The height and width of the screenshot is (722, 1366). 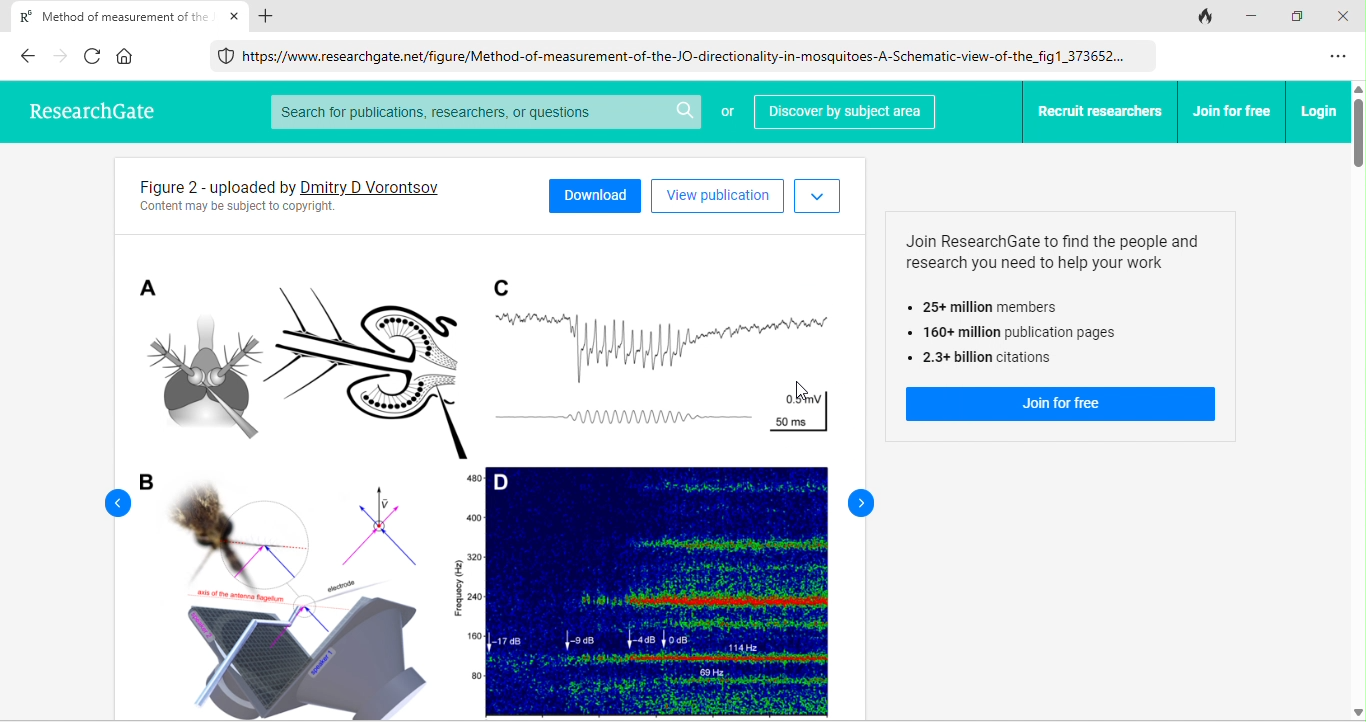 What do you see at coordinates (1357, 401) in the screenshot?
I see `vertical scroll bar` at bounding box center [1357, 401].